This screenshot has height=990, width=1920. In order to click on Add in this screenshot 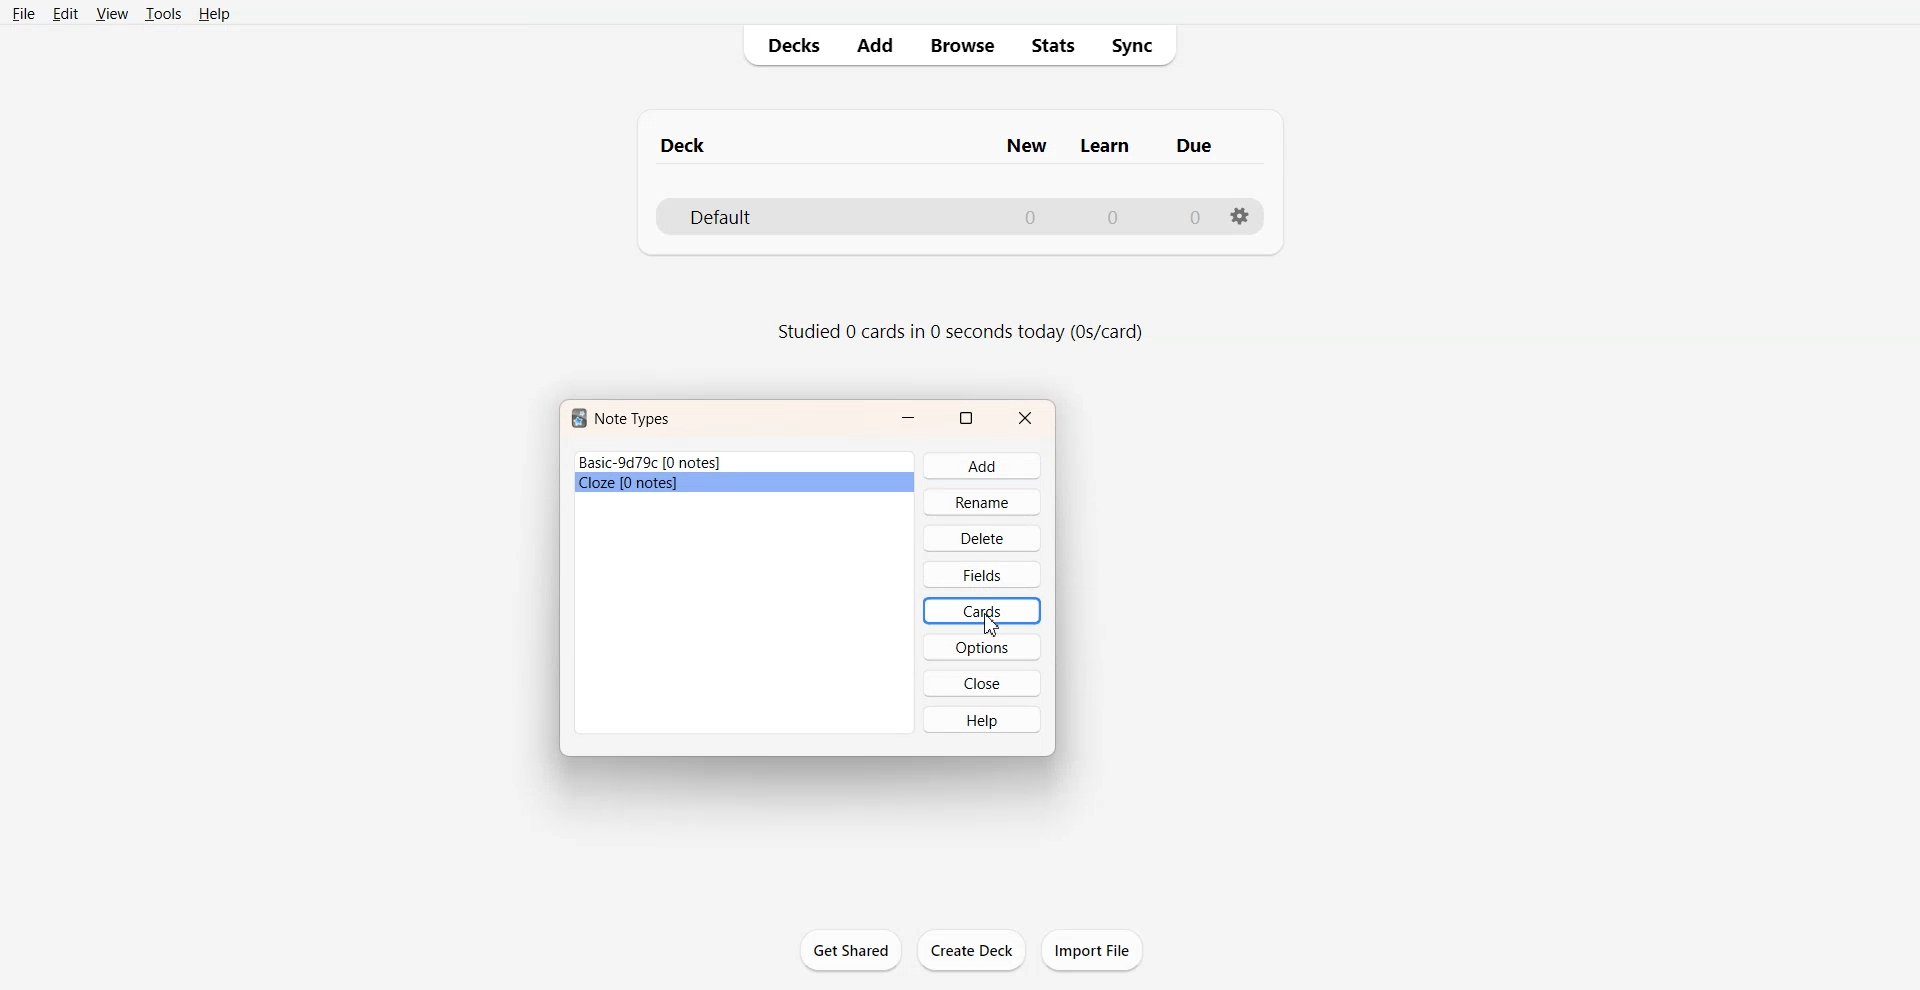, I will do `click(981, 466)`.